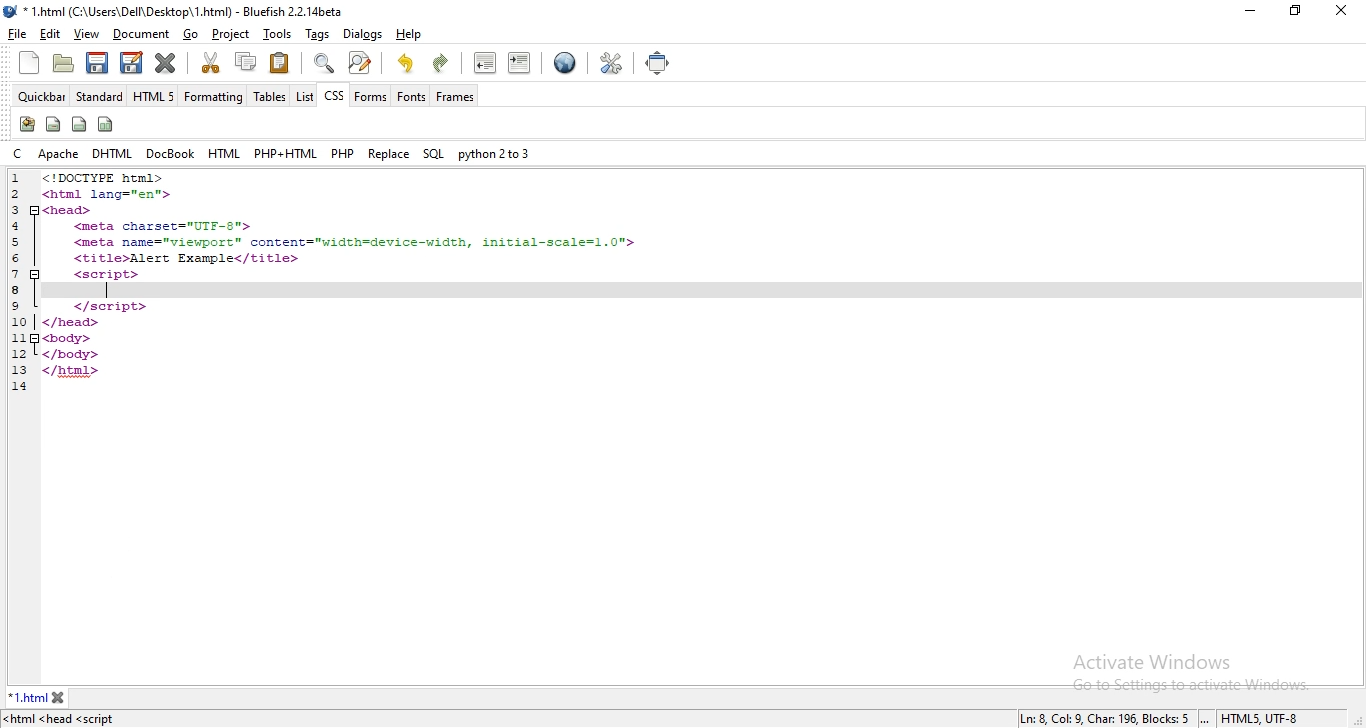 Image resolution: width=1366 pixels, height=728 pixels. Describe the element at coordinates (455, 96) in the screenshot. I see `frames` at that location.